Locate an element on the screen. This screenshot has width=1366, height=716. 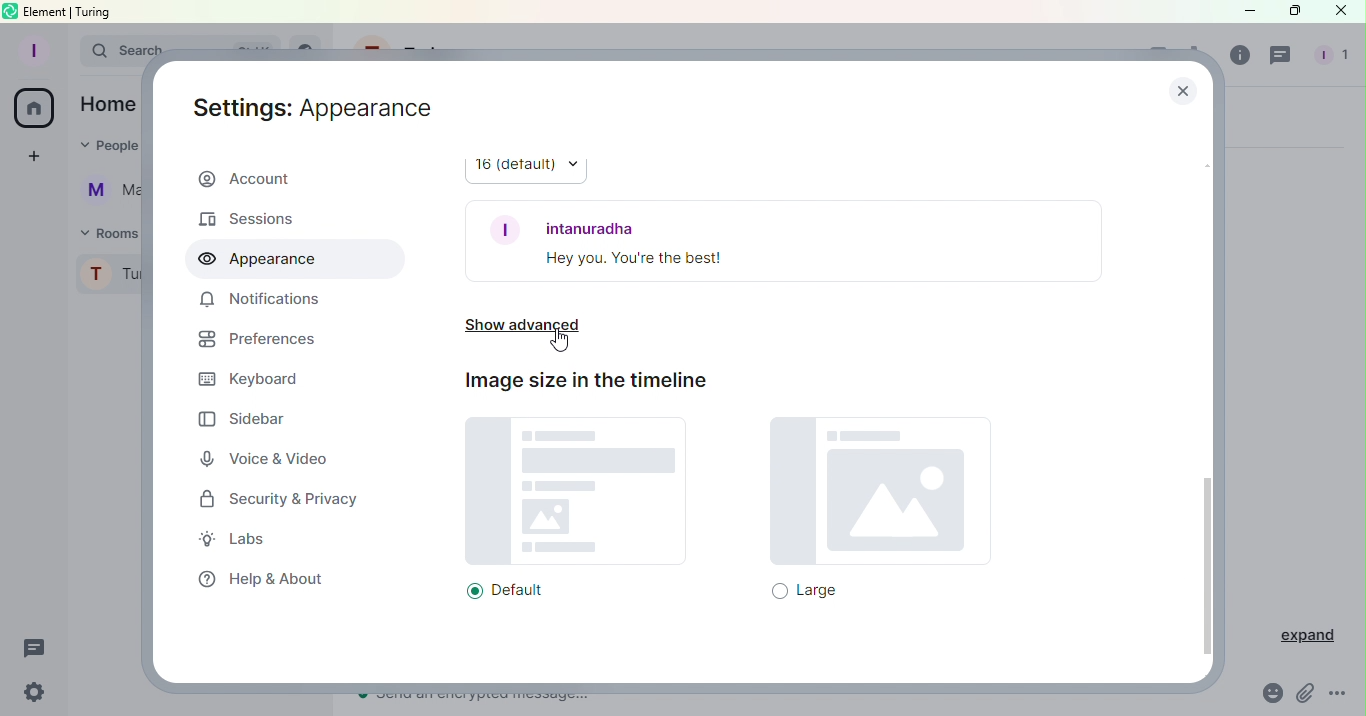
People is located at coordinates (1332, 58).